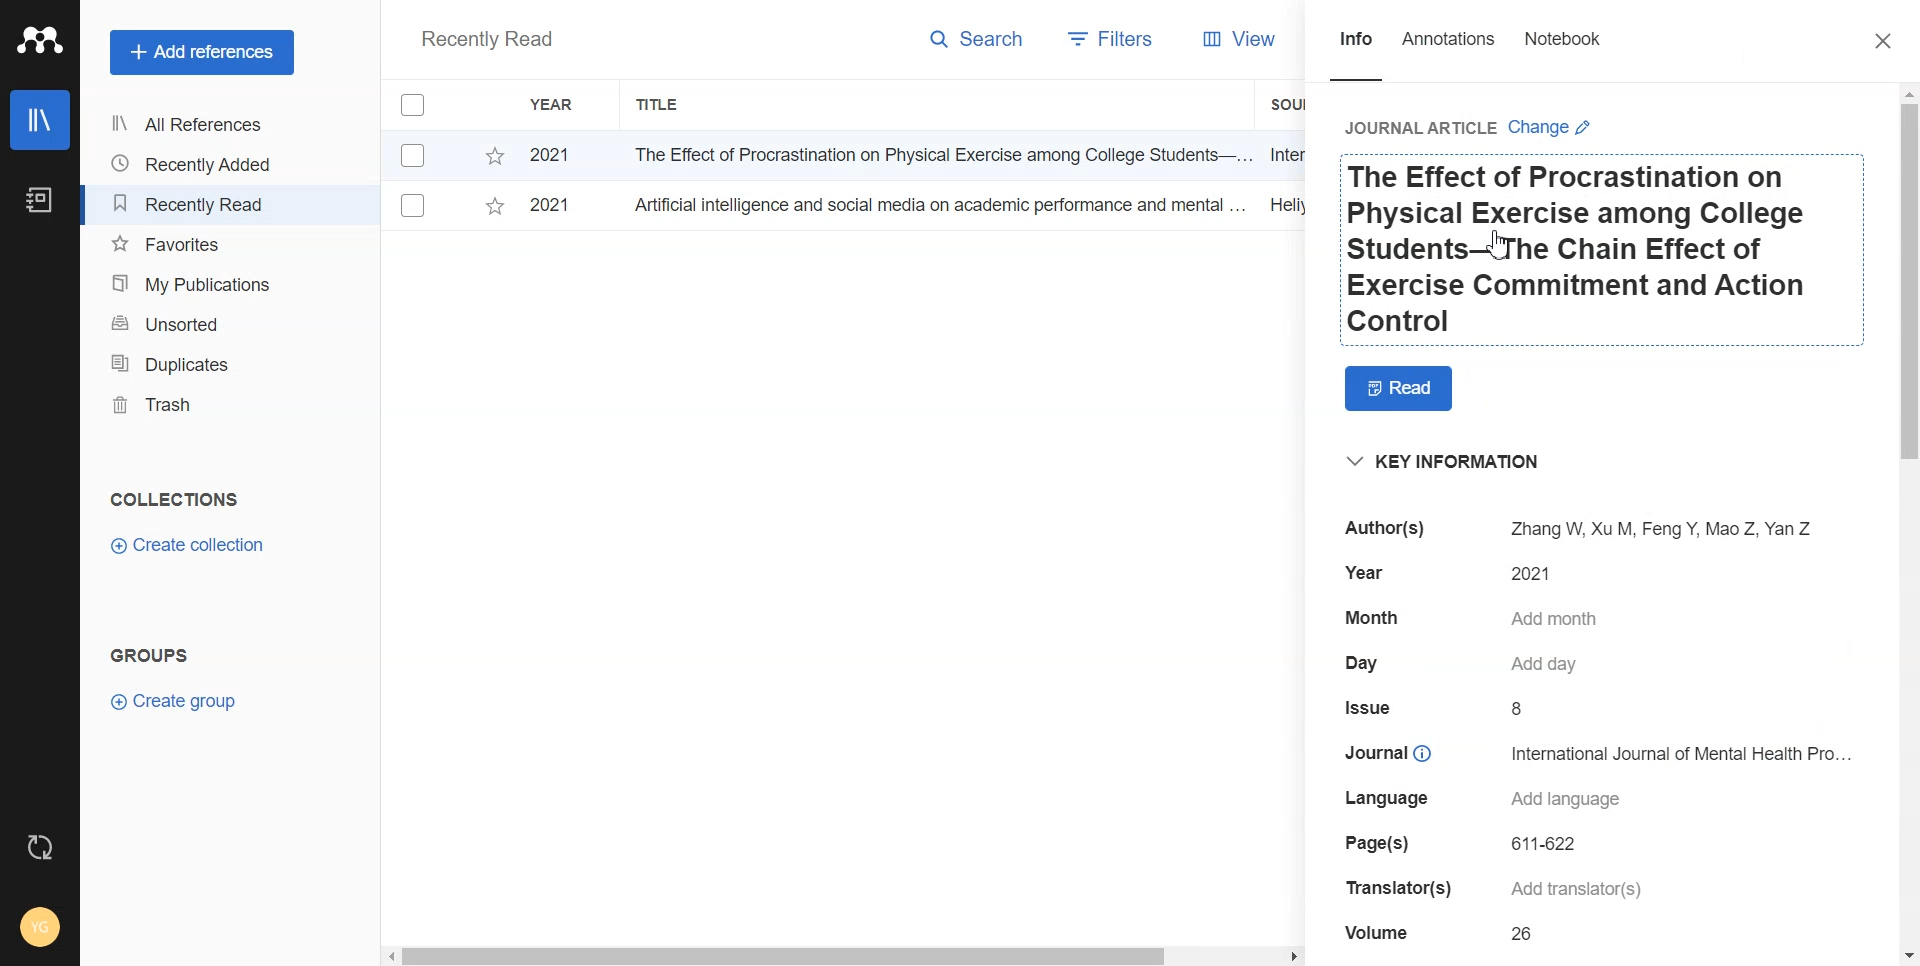 This screenshot has height=966, width=1920. Describe the element at coordinates (155, 655) in the screenshot. I see `Groups` at that location.